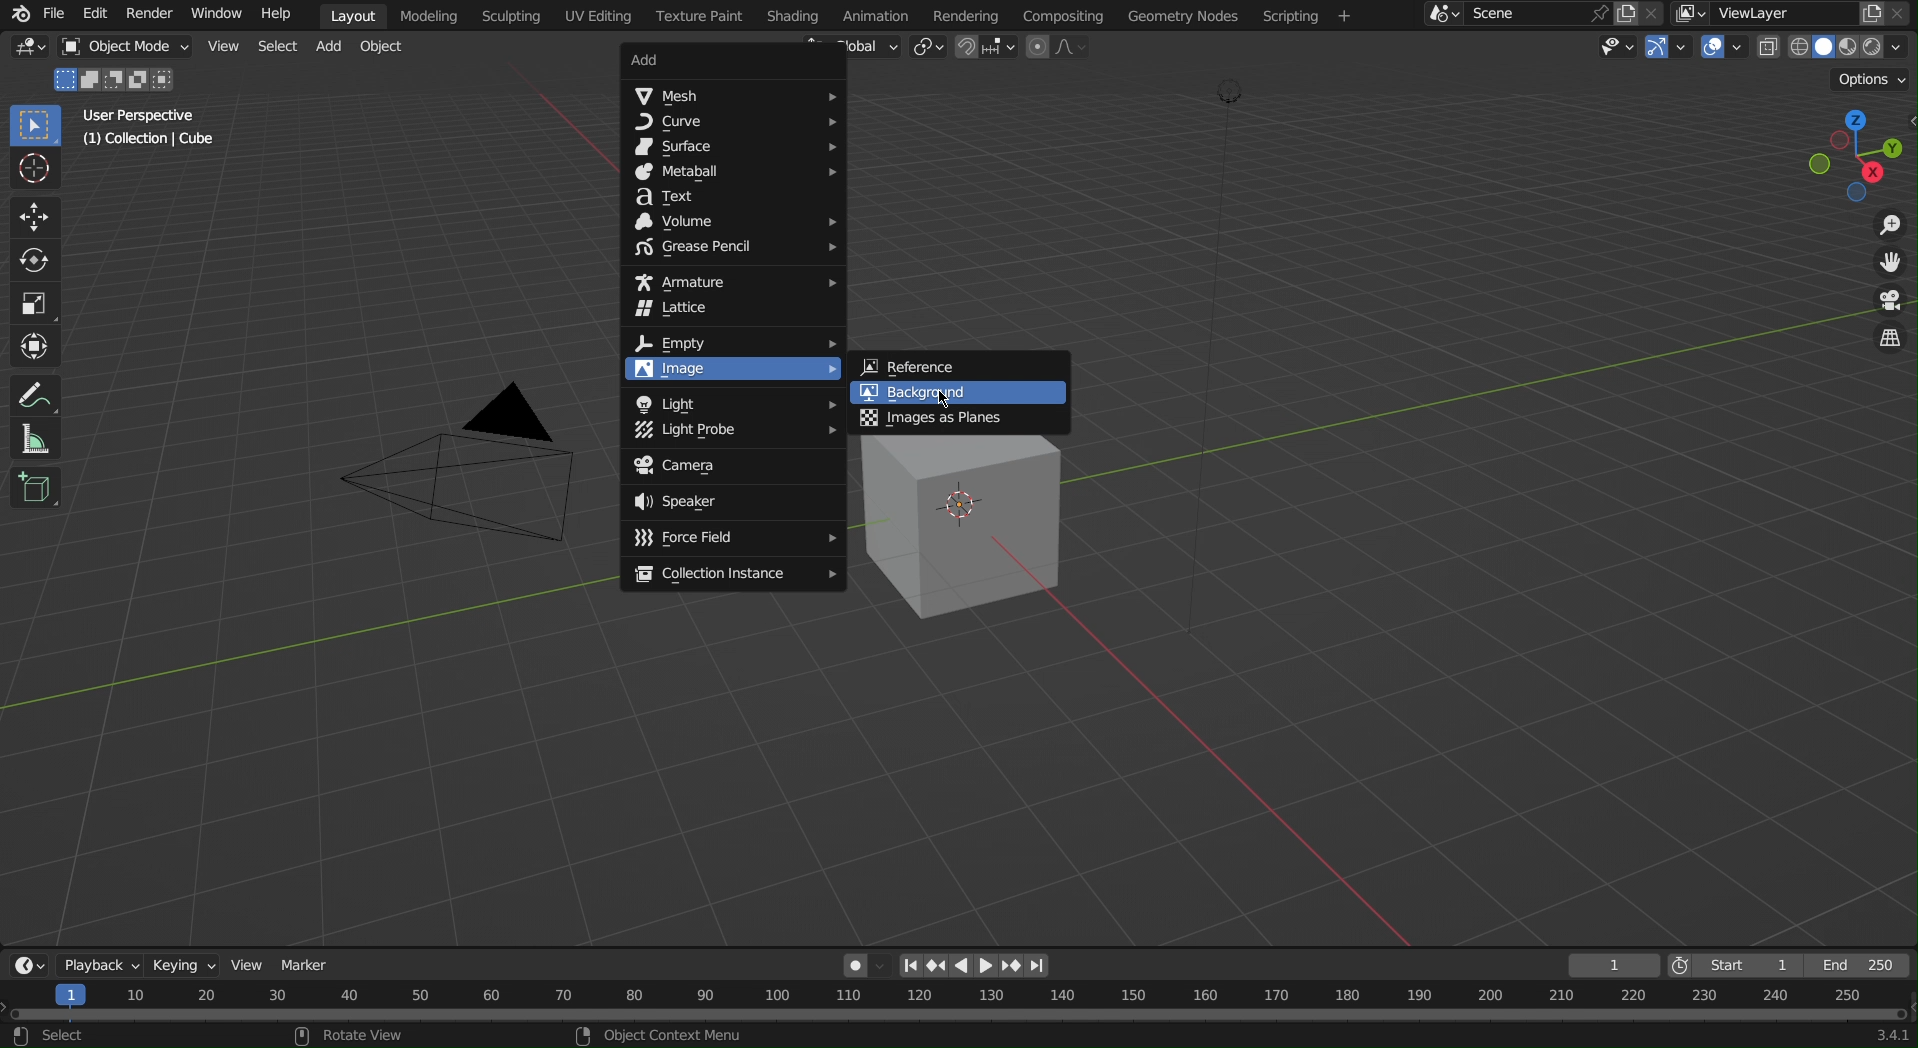 The image size is (1918, 1048). What do you see at coordinates (731, 402) in the screenshot?
I see `Light` at bounding box center [731, 402].